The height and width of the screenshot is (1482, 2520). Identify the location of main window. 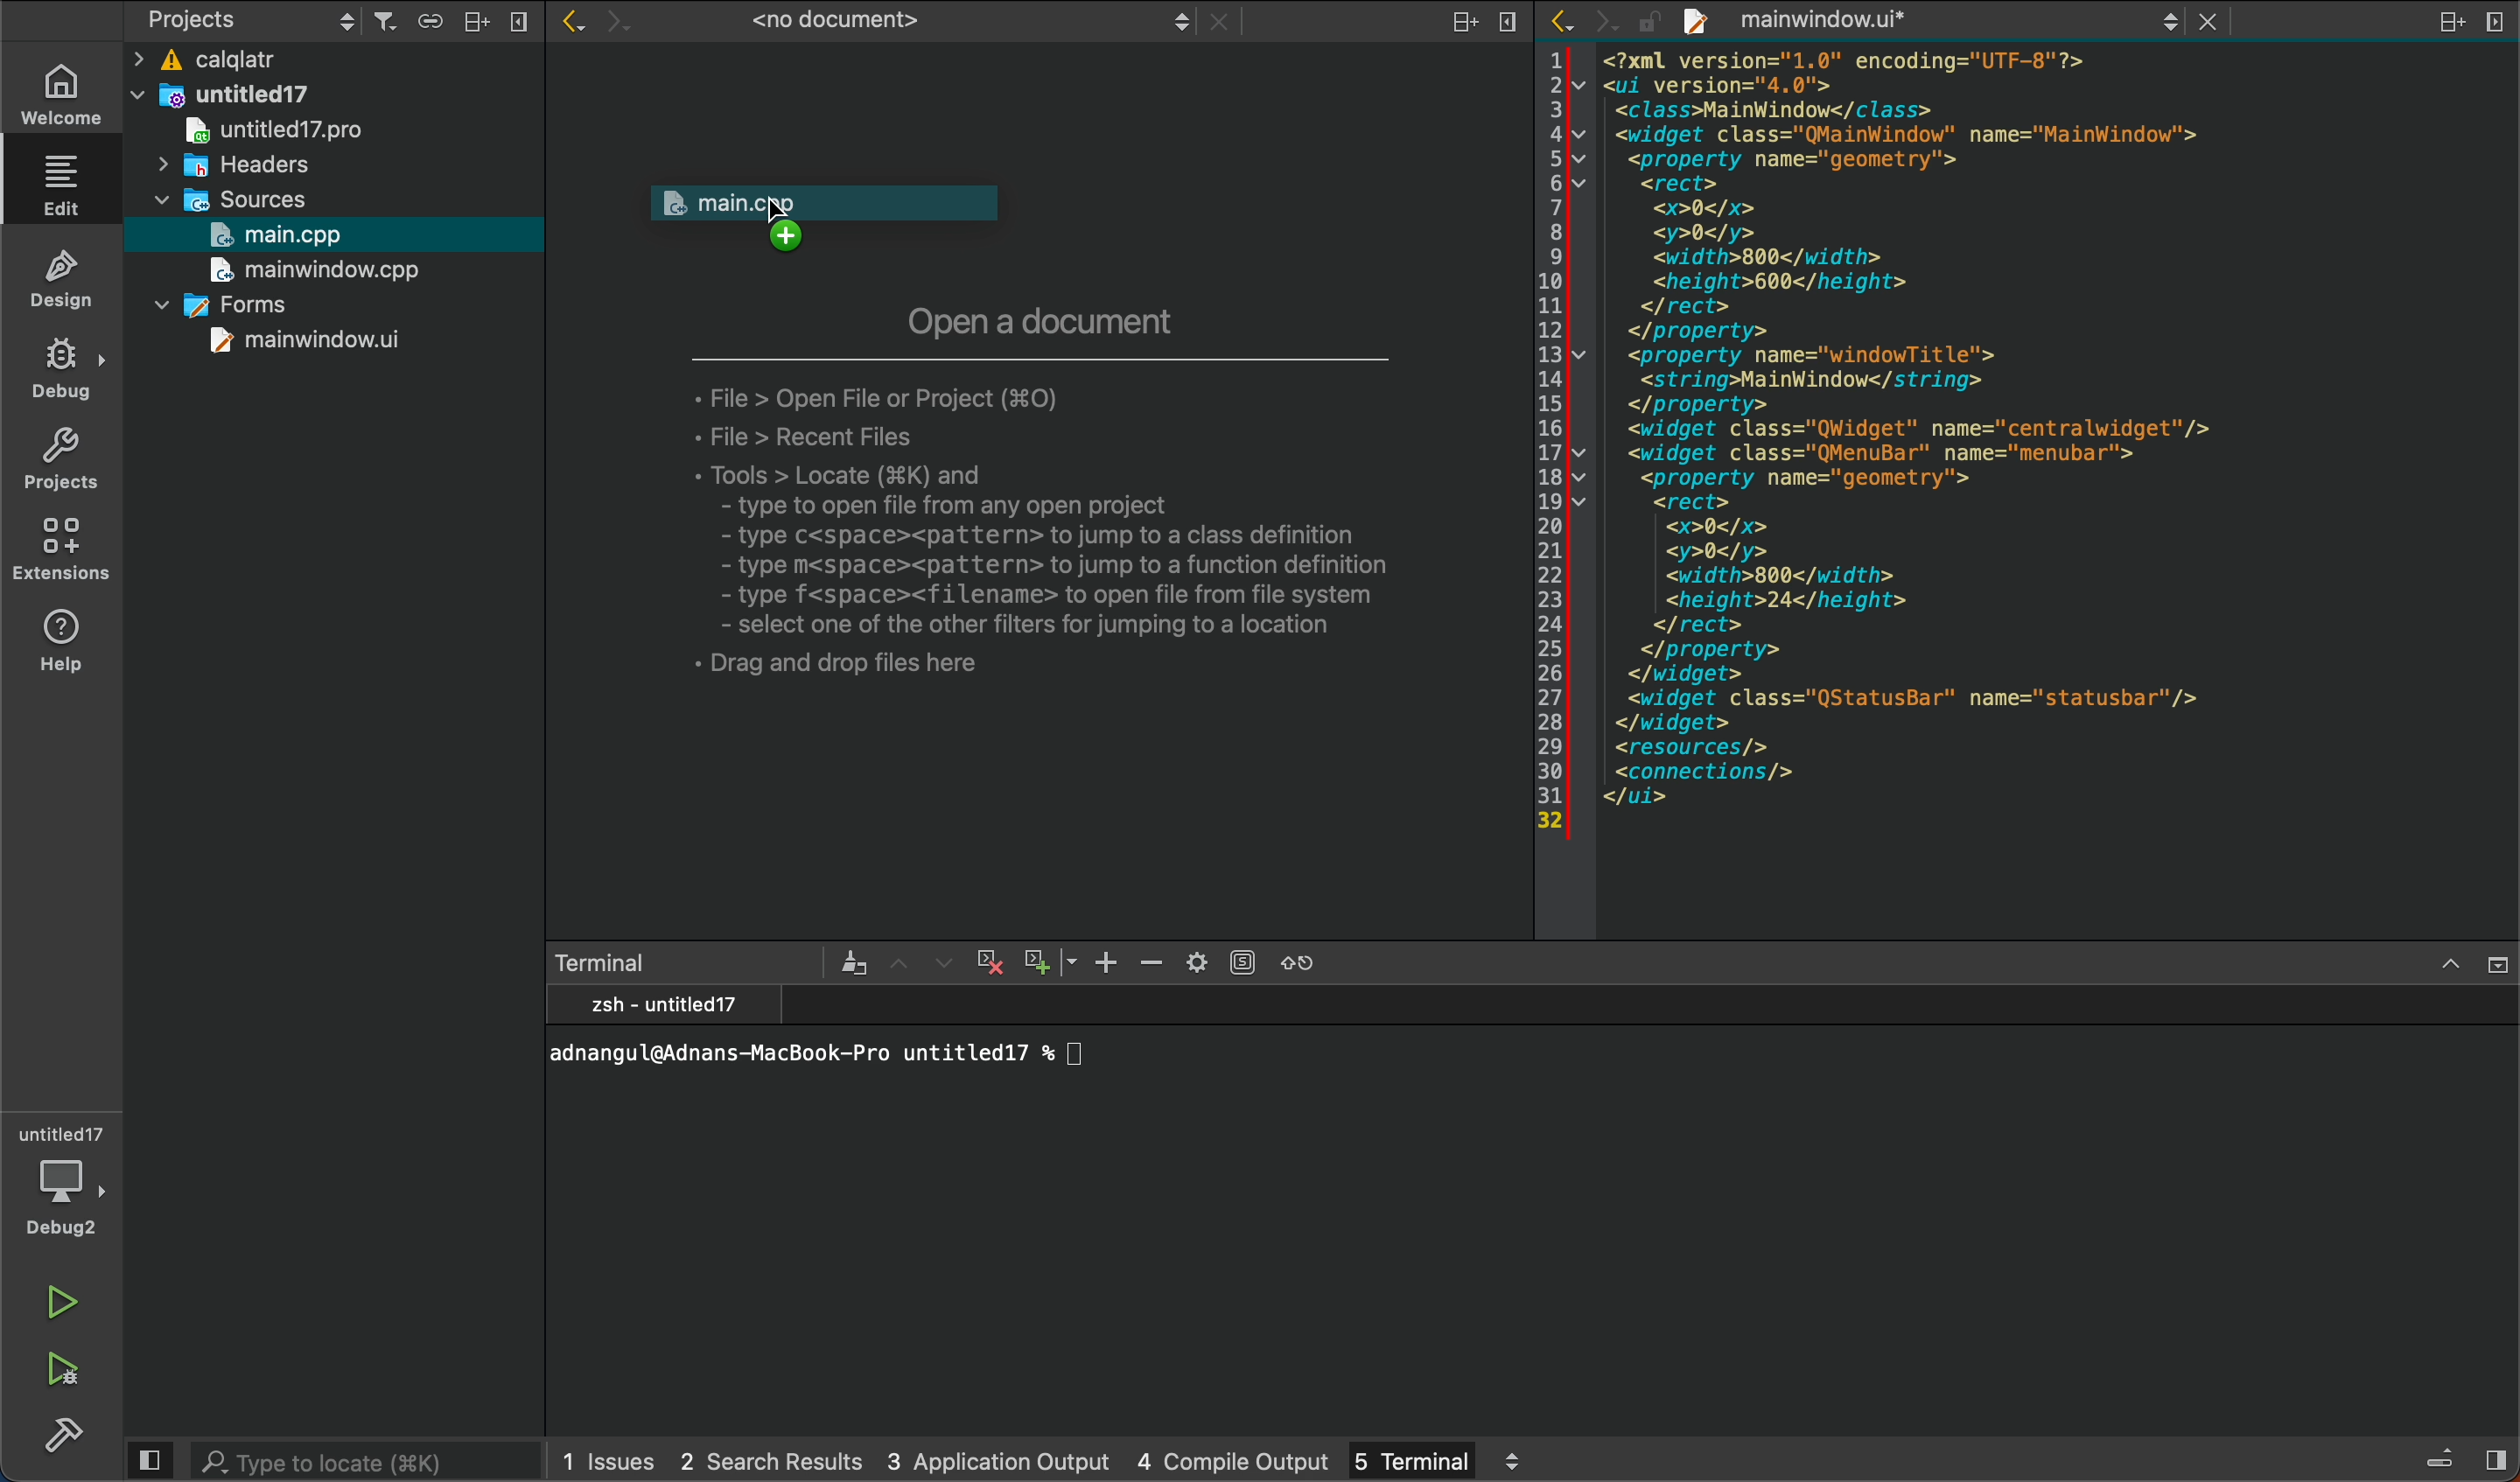
(308, 272).